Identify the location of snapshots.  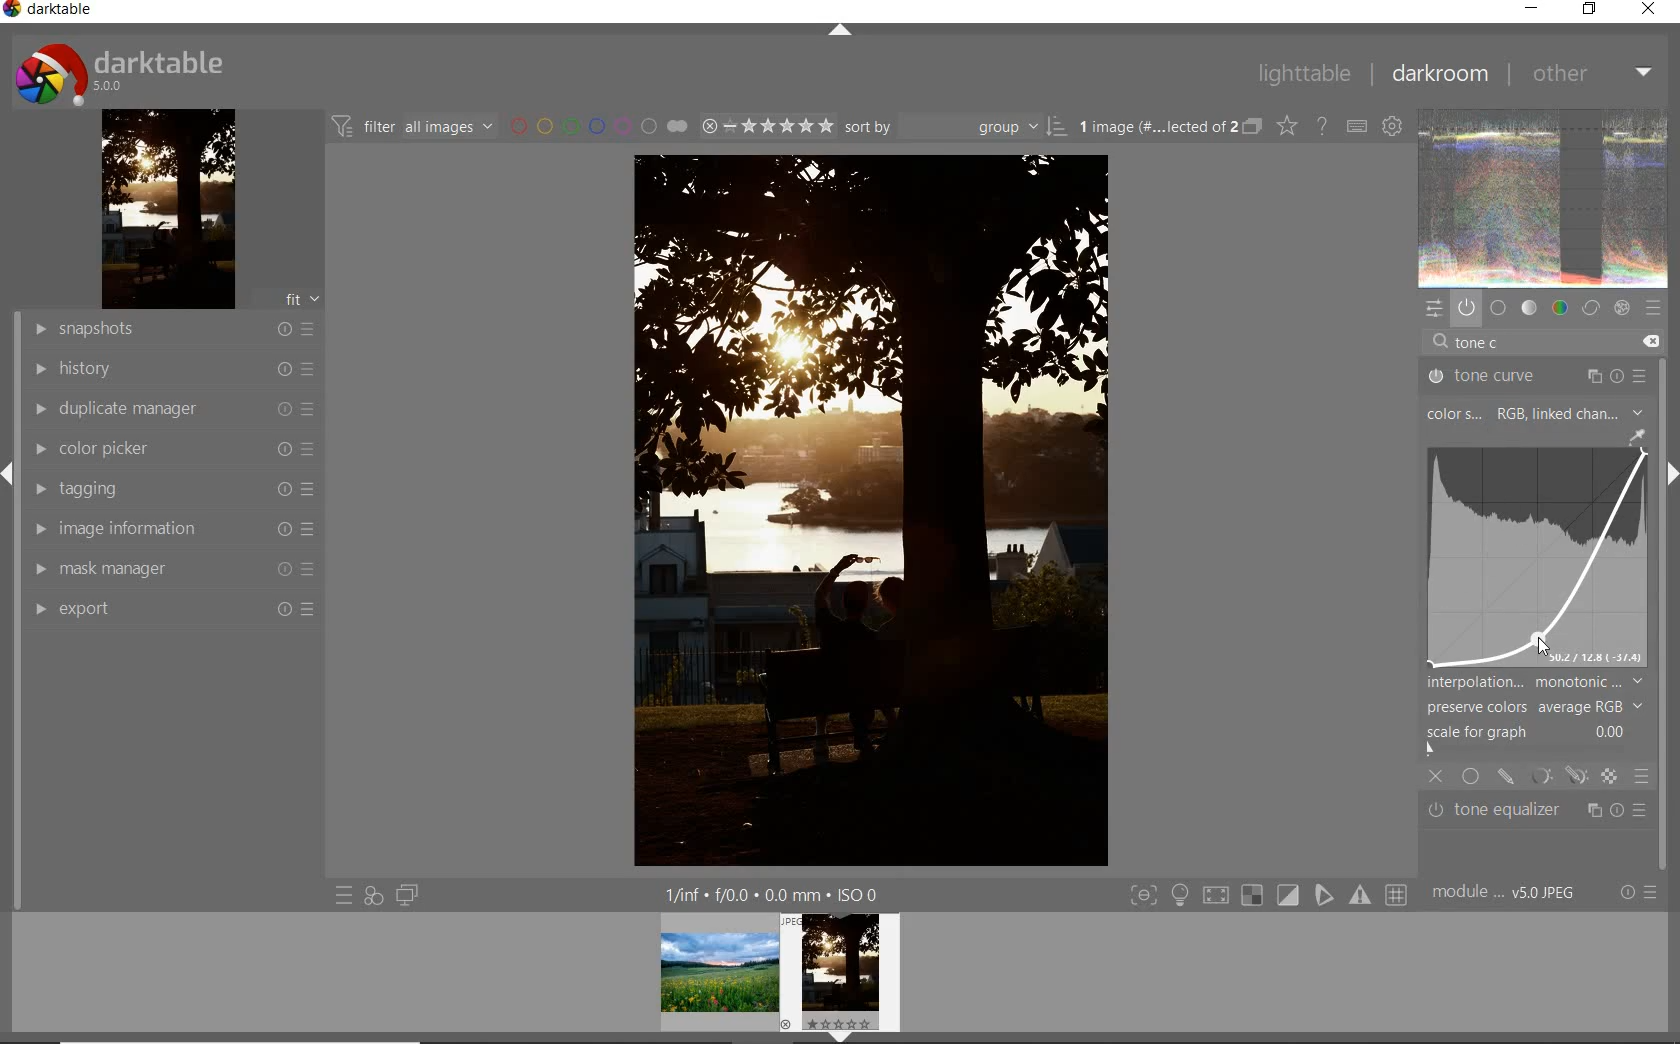
(167, 328).